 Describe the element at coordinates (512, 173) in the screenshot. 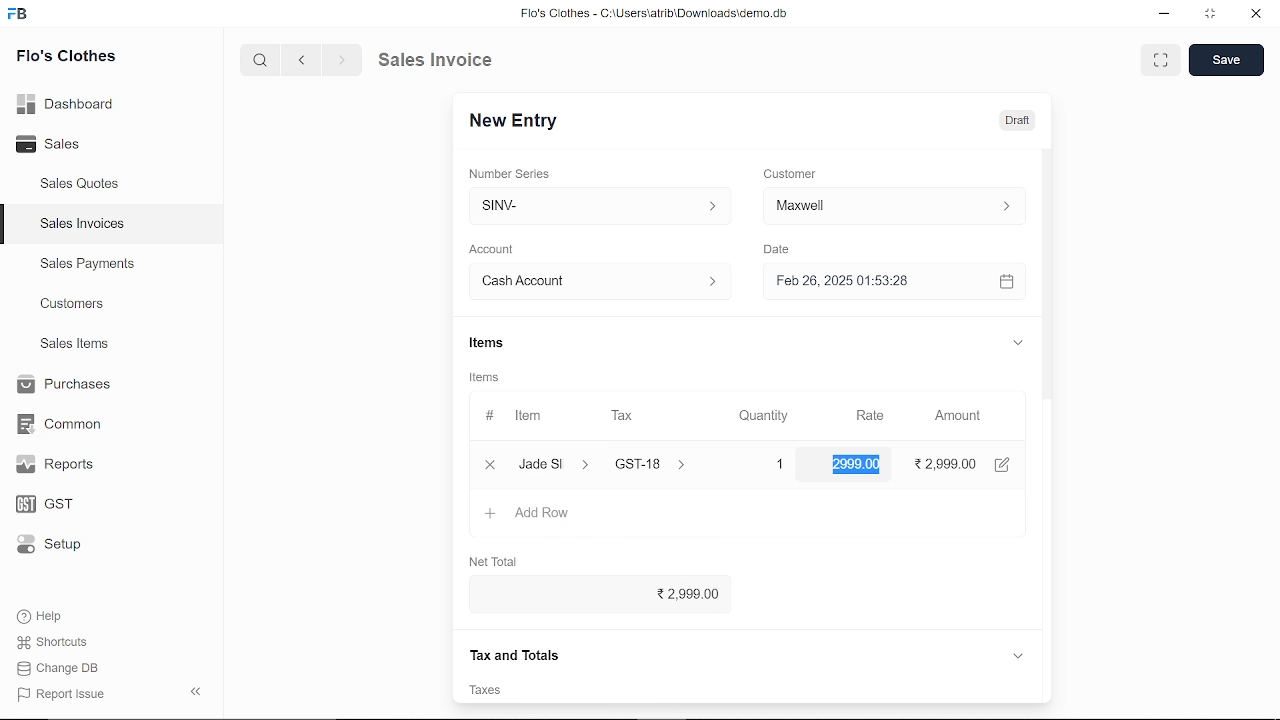

I see `Number Series` at that location.